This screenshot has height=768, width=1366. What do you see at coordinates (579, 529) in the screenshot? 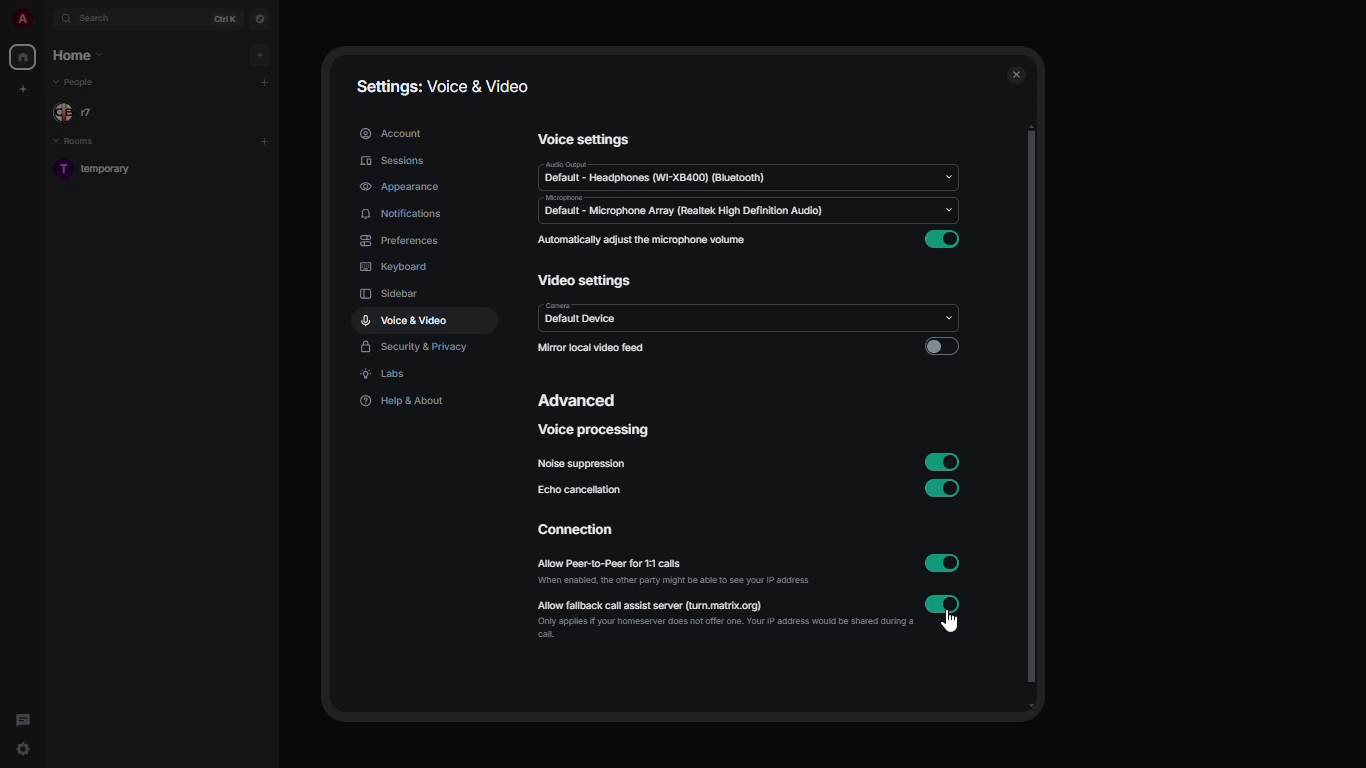
I see `connection` at bounding box center [579, 529].